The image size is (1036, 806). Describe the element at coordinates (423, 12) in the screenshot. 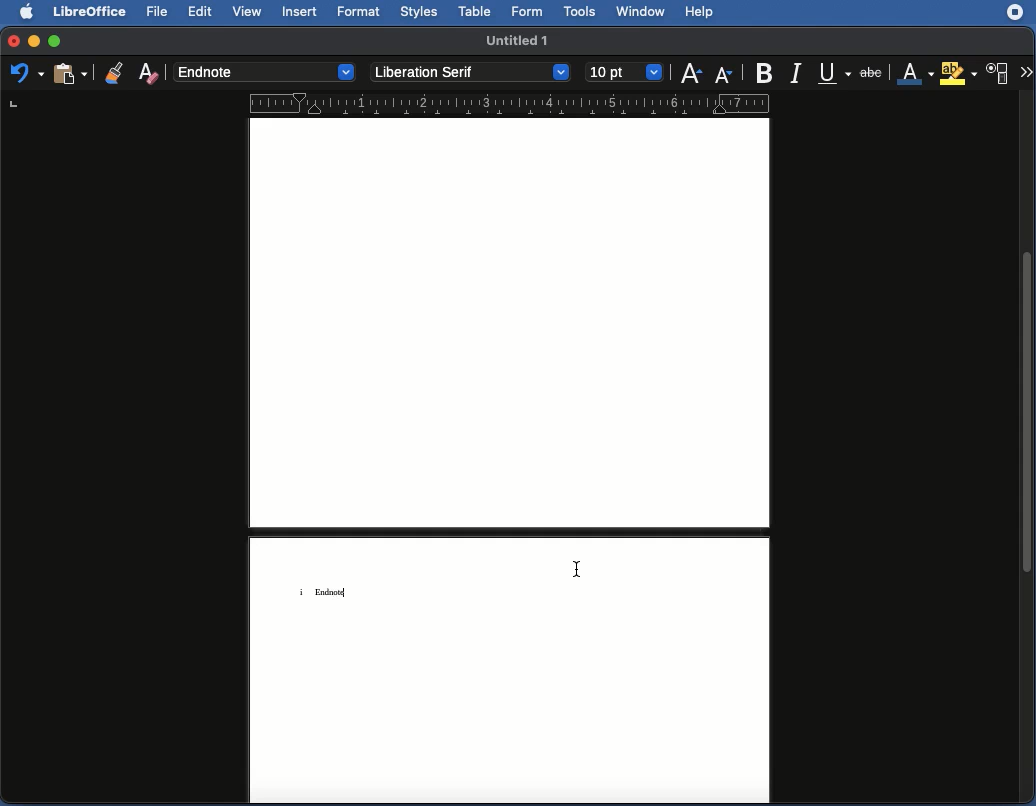

I see `Styles` at that location.